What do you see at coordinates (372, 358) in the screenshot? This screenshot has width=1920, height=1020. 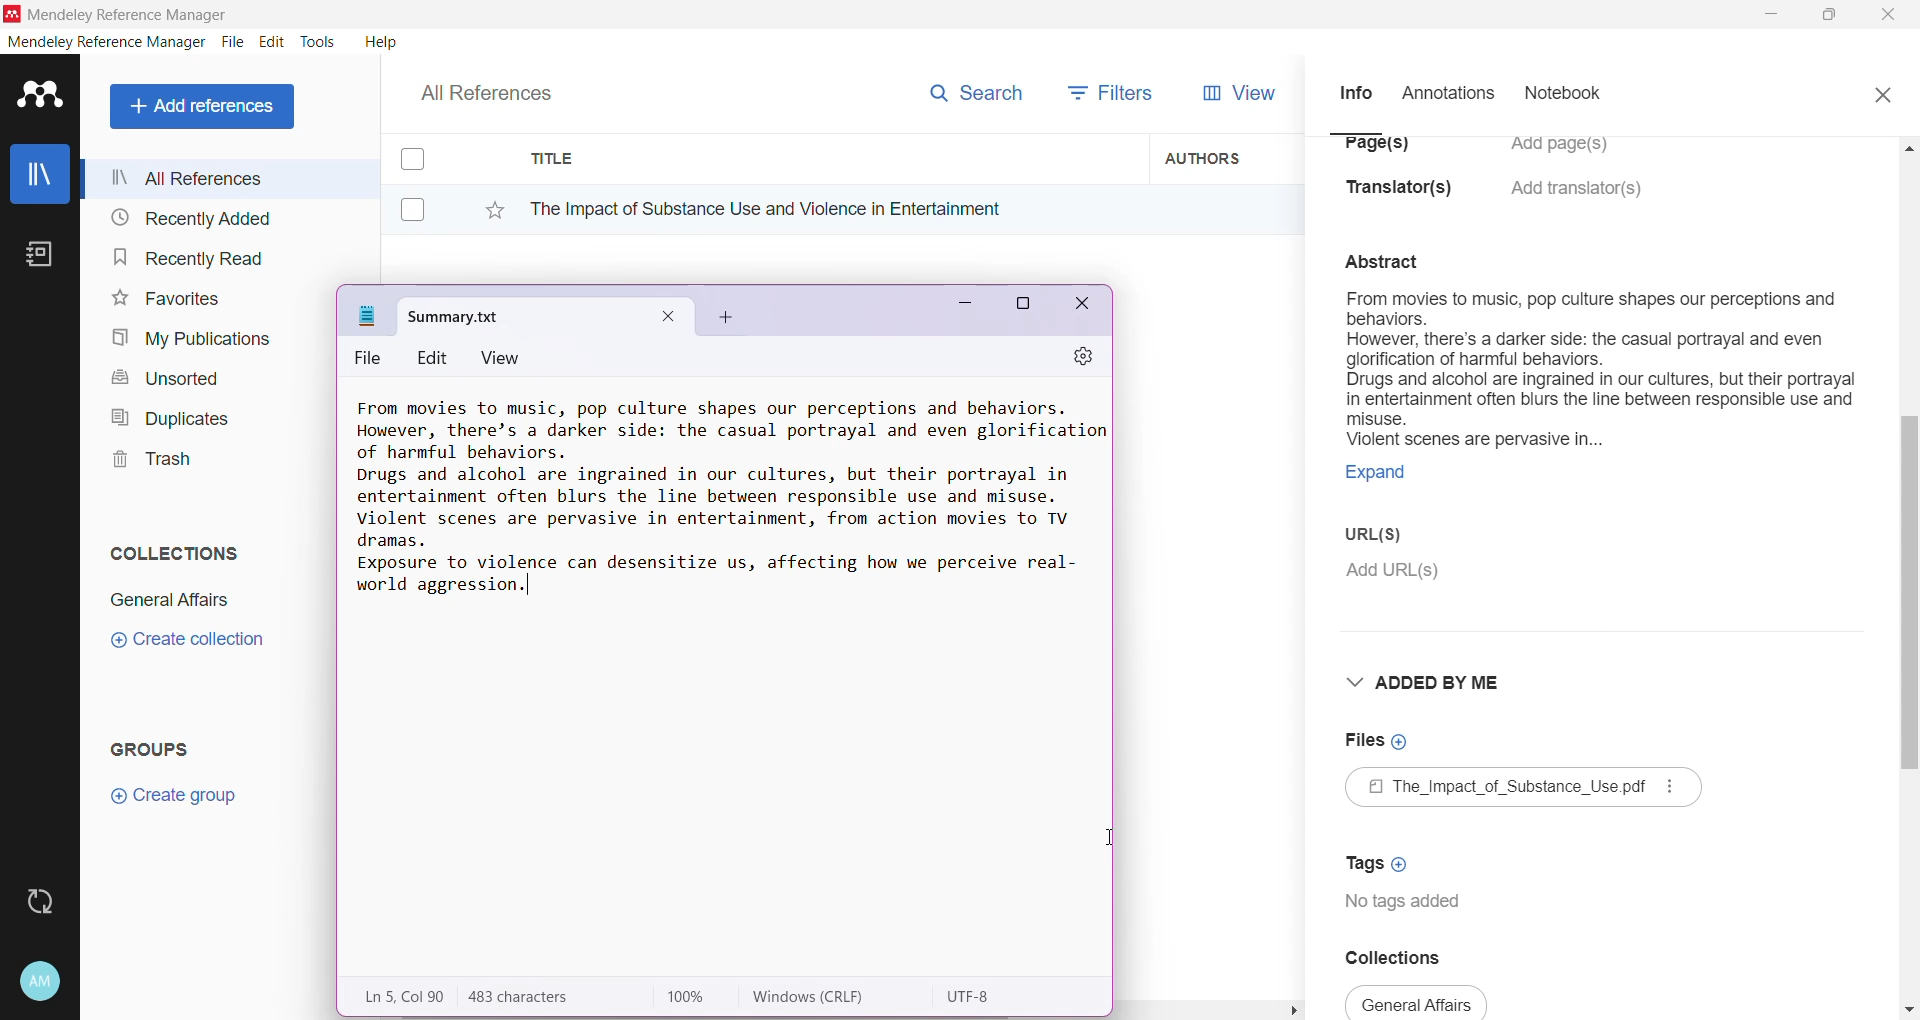 I see `File` at bounding box center [372, 358].